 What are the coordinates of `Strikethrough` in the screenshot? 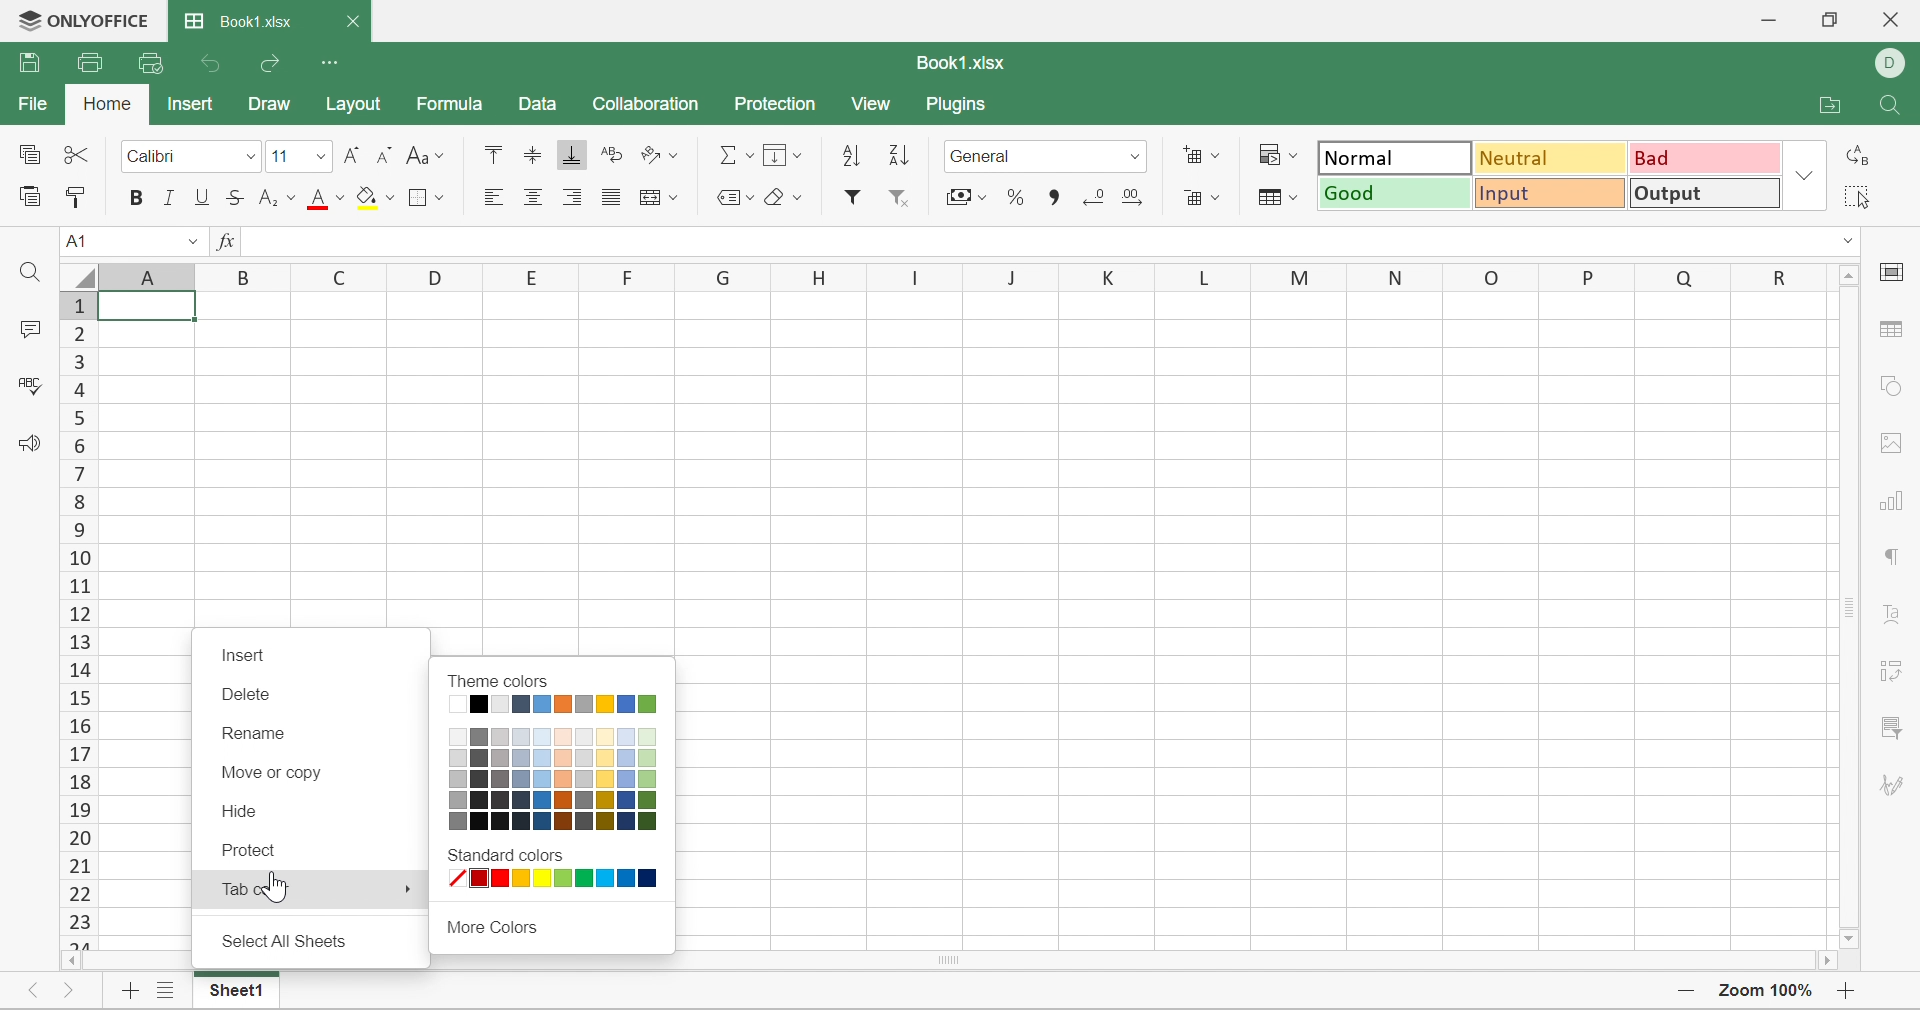 It's located at (235, 198).